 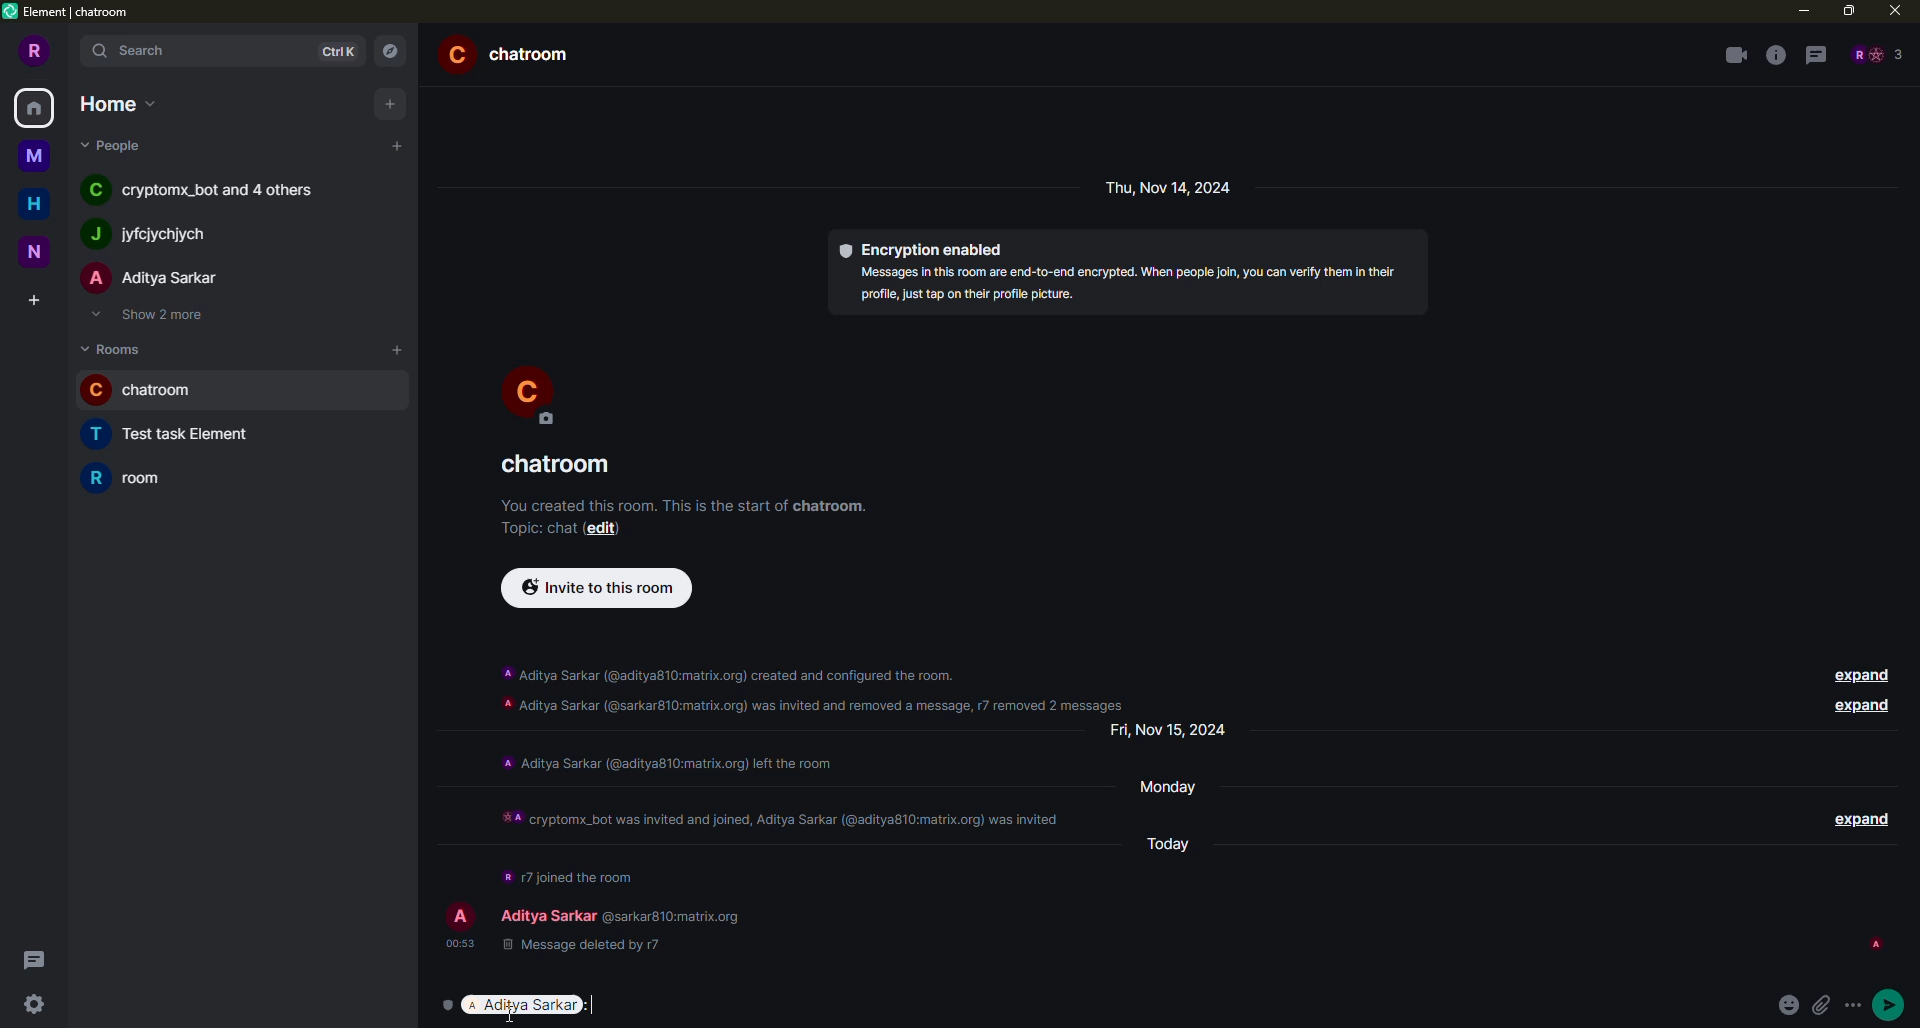 What do you see at coordinates (1874, 944) in the screenshot?
I see `seen` at bounding box center [1874, 944].